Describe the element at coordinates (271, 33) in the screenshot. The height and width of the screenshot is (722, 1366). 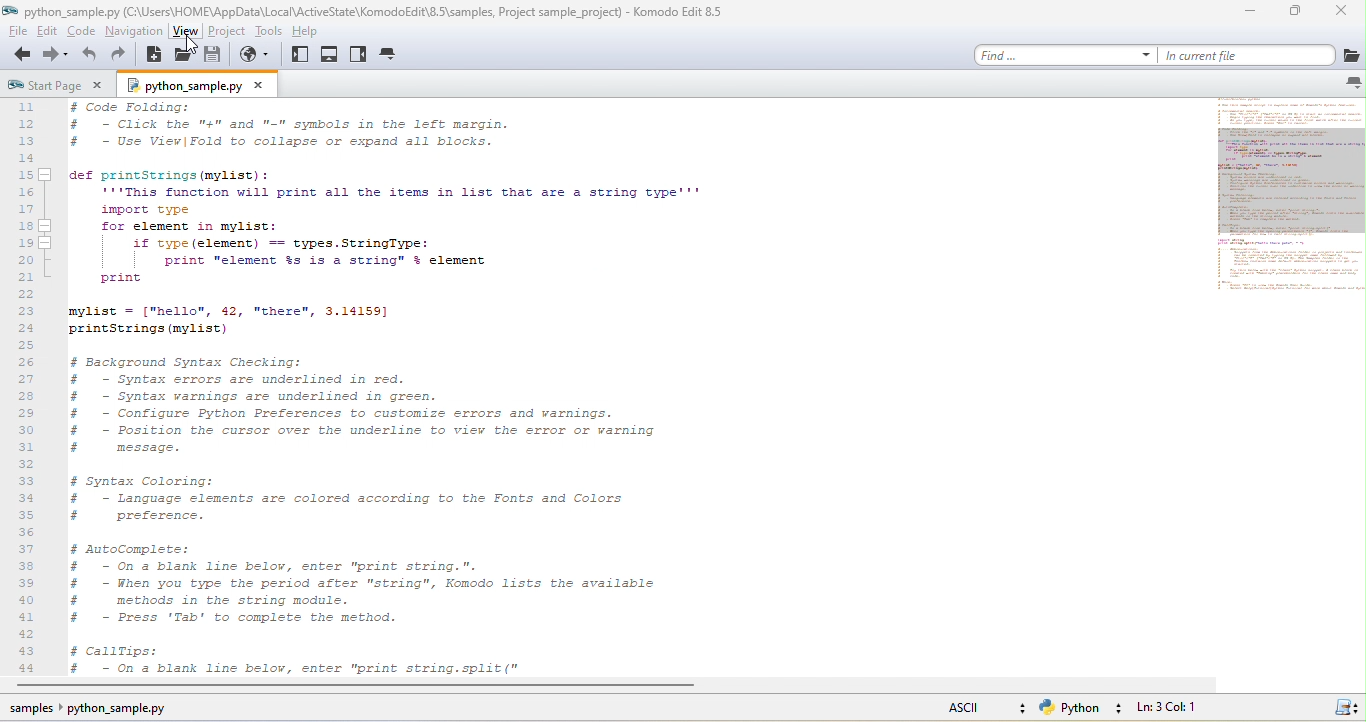
I see `tools` at that location.